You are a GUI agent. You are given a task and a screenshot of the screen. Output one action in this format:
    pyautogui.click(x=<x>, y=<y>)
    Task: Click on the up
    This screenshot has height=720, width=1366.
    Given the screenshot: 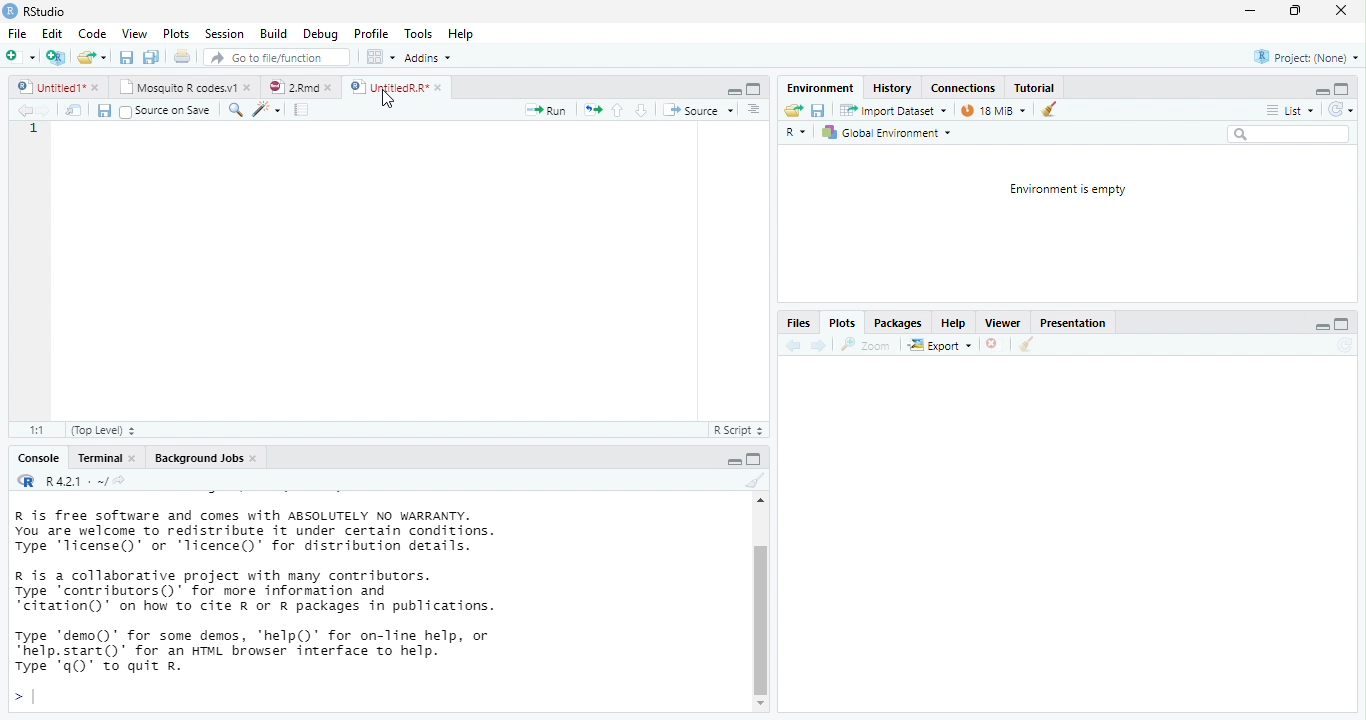 What is the action you would take?
    pyautogui.click(x=618, y=110)
    